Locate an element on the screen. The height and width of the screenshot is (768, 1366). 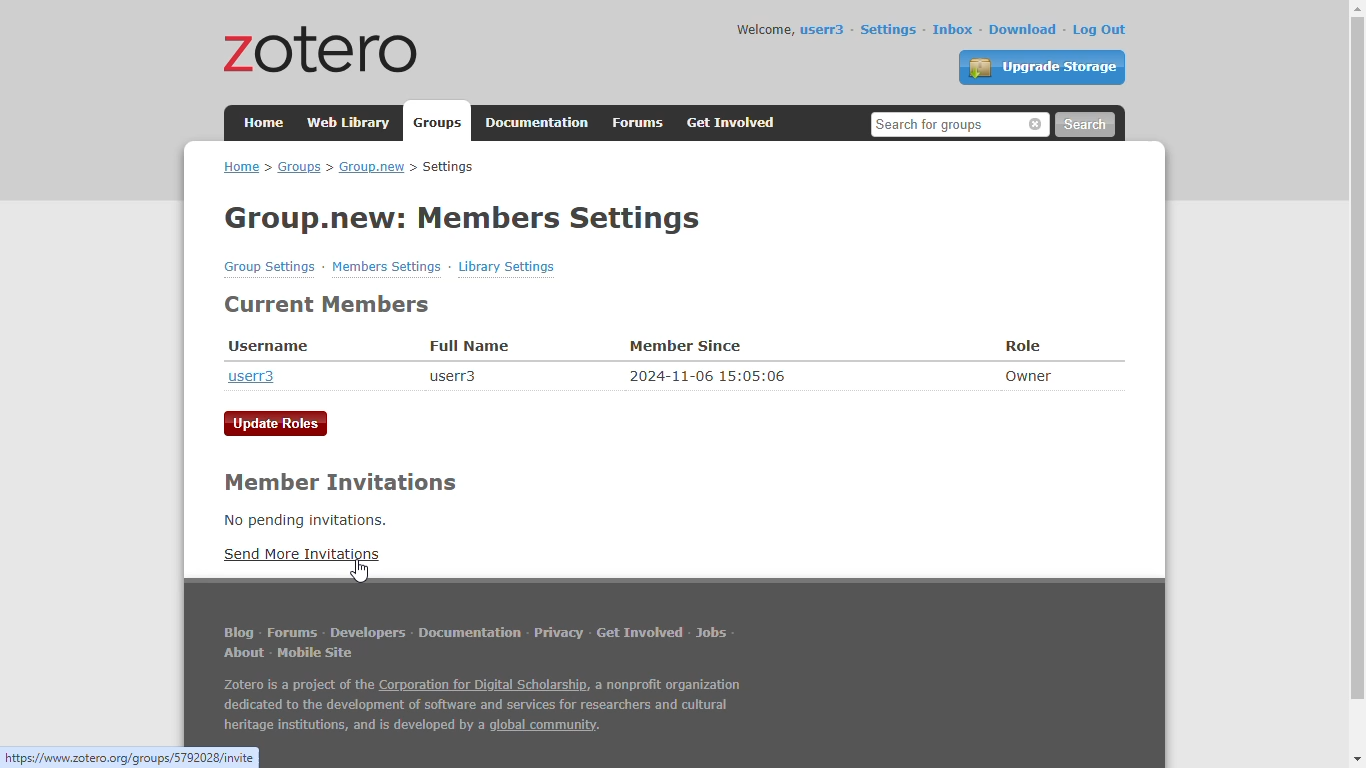
userr3 is located at coordinates (451, 376).